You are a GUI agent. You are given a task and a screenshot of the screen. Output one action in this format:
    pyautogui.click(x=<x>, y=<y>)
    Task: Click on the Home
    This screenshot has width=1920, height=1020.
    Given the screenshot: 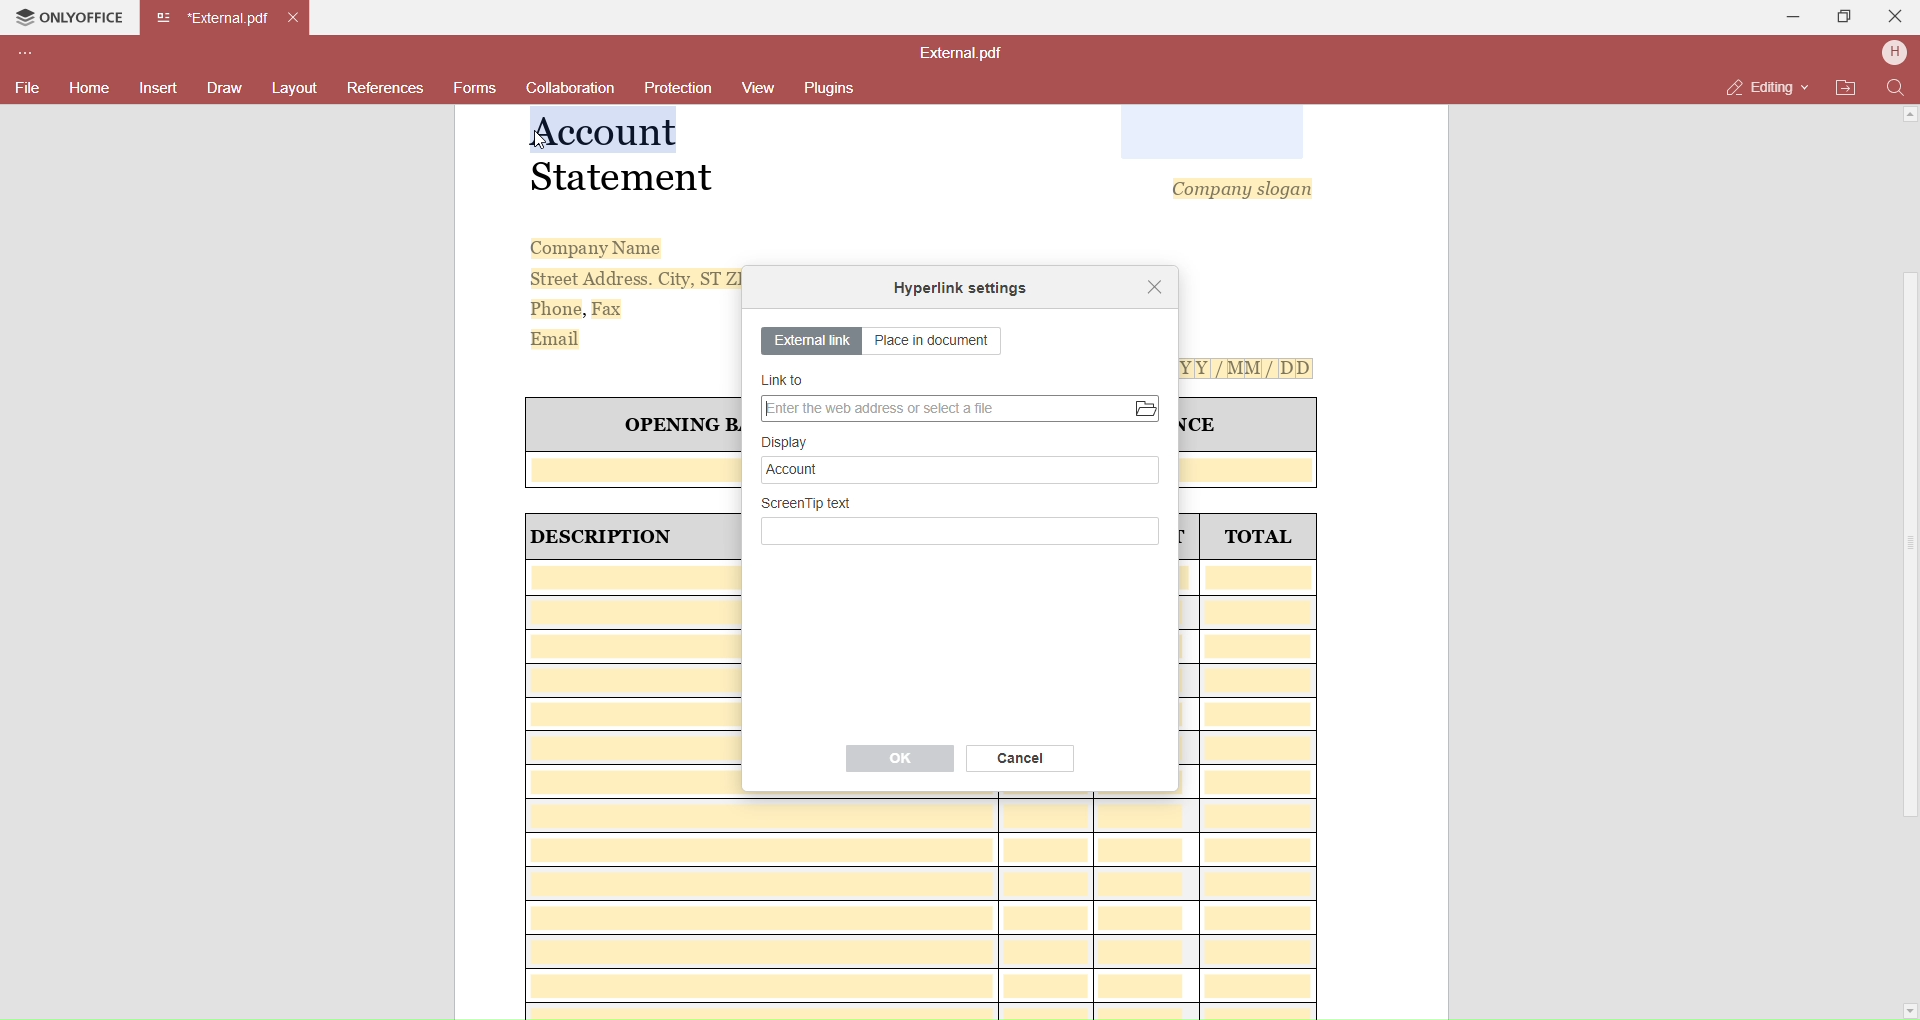 What is the action you would take?
    pyautogui.click(x=91, y=90)
    